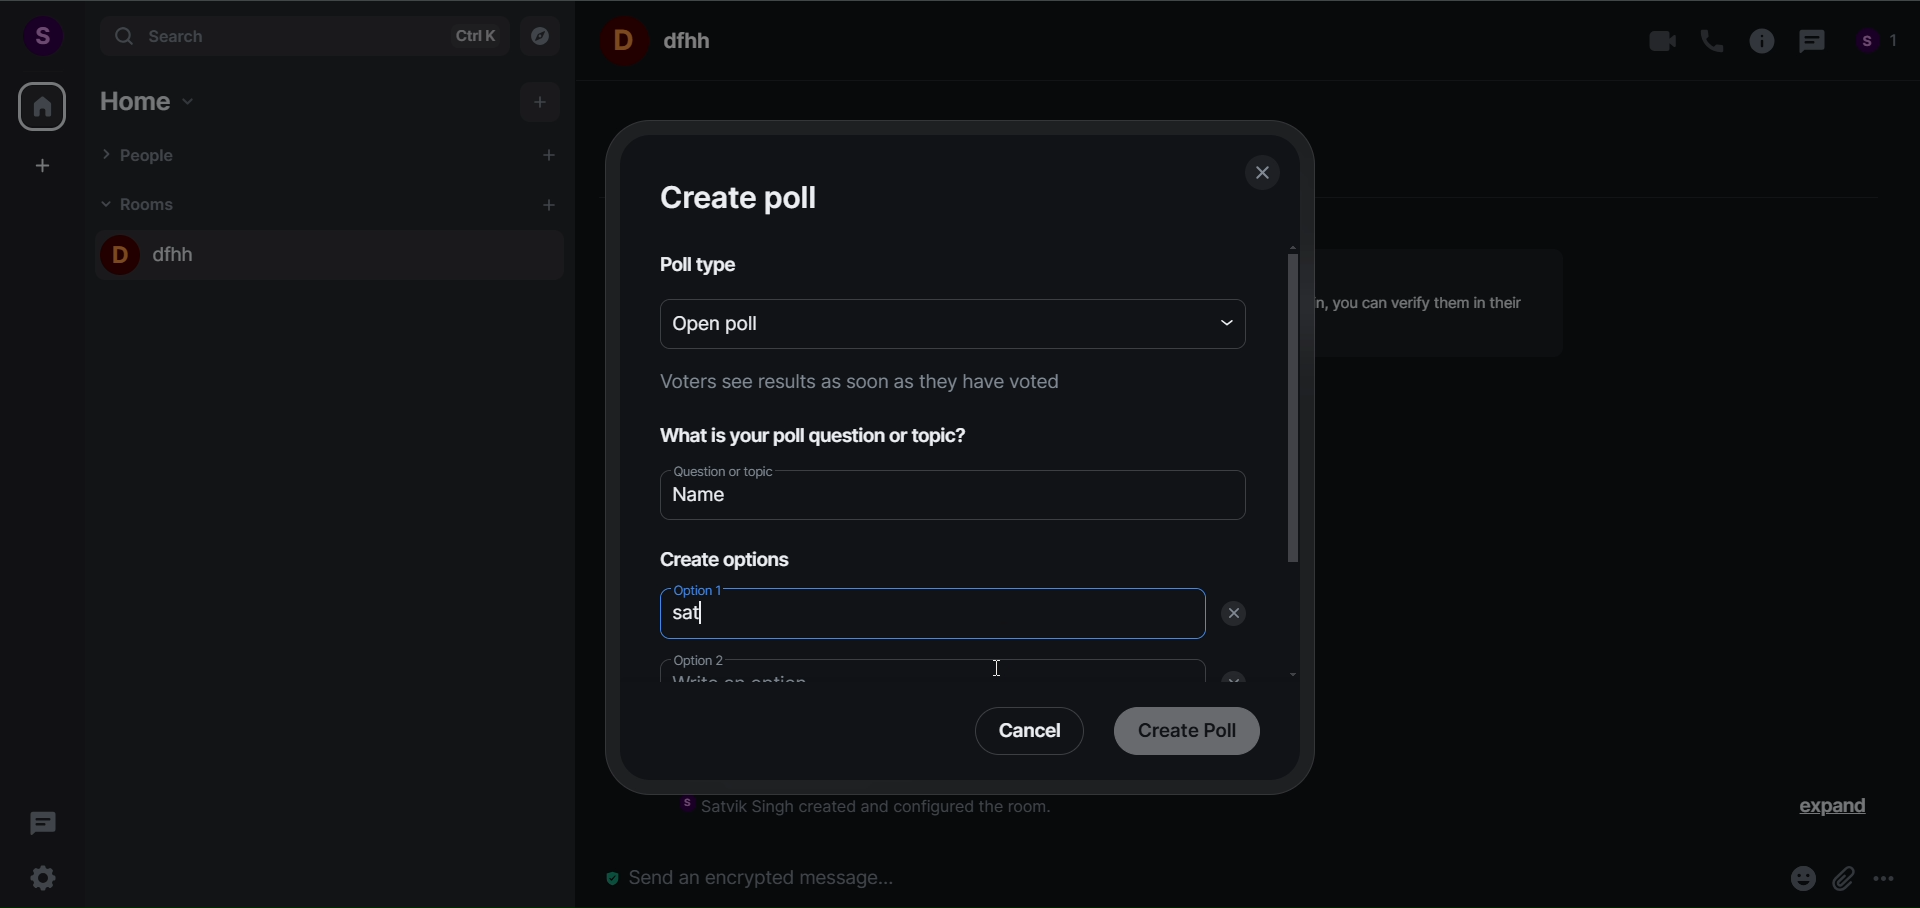 Image resolution: width=1920 pixels, height=908 pixels. What do you see at coordinates (1842, 877) in the screenshot?
I see `attachment` at bounding box center [1842, 877].